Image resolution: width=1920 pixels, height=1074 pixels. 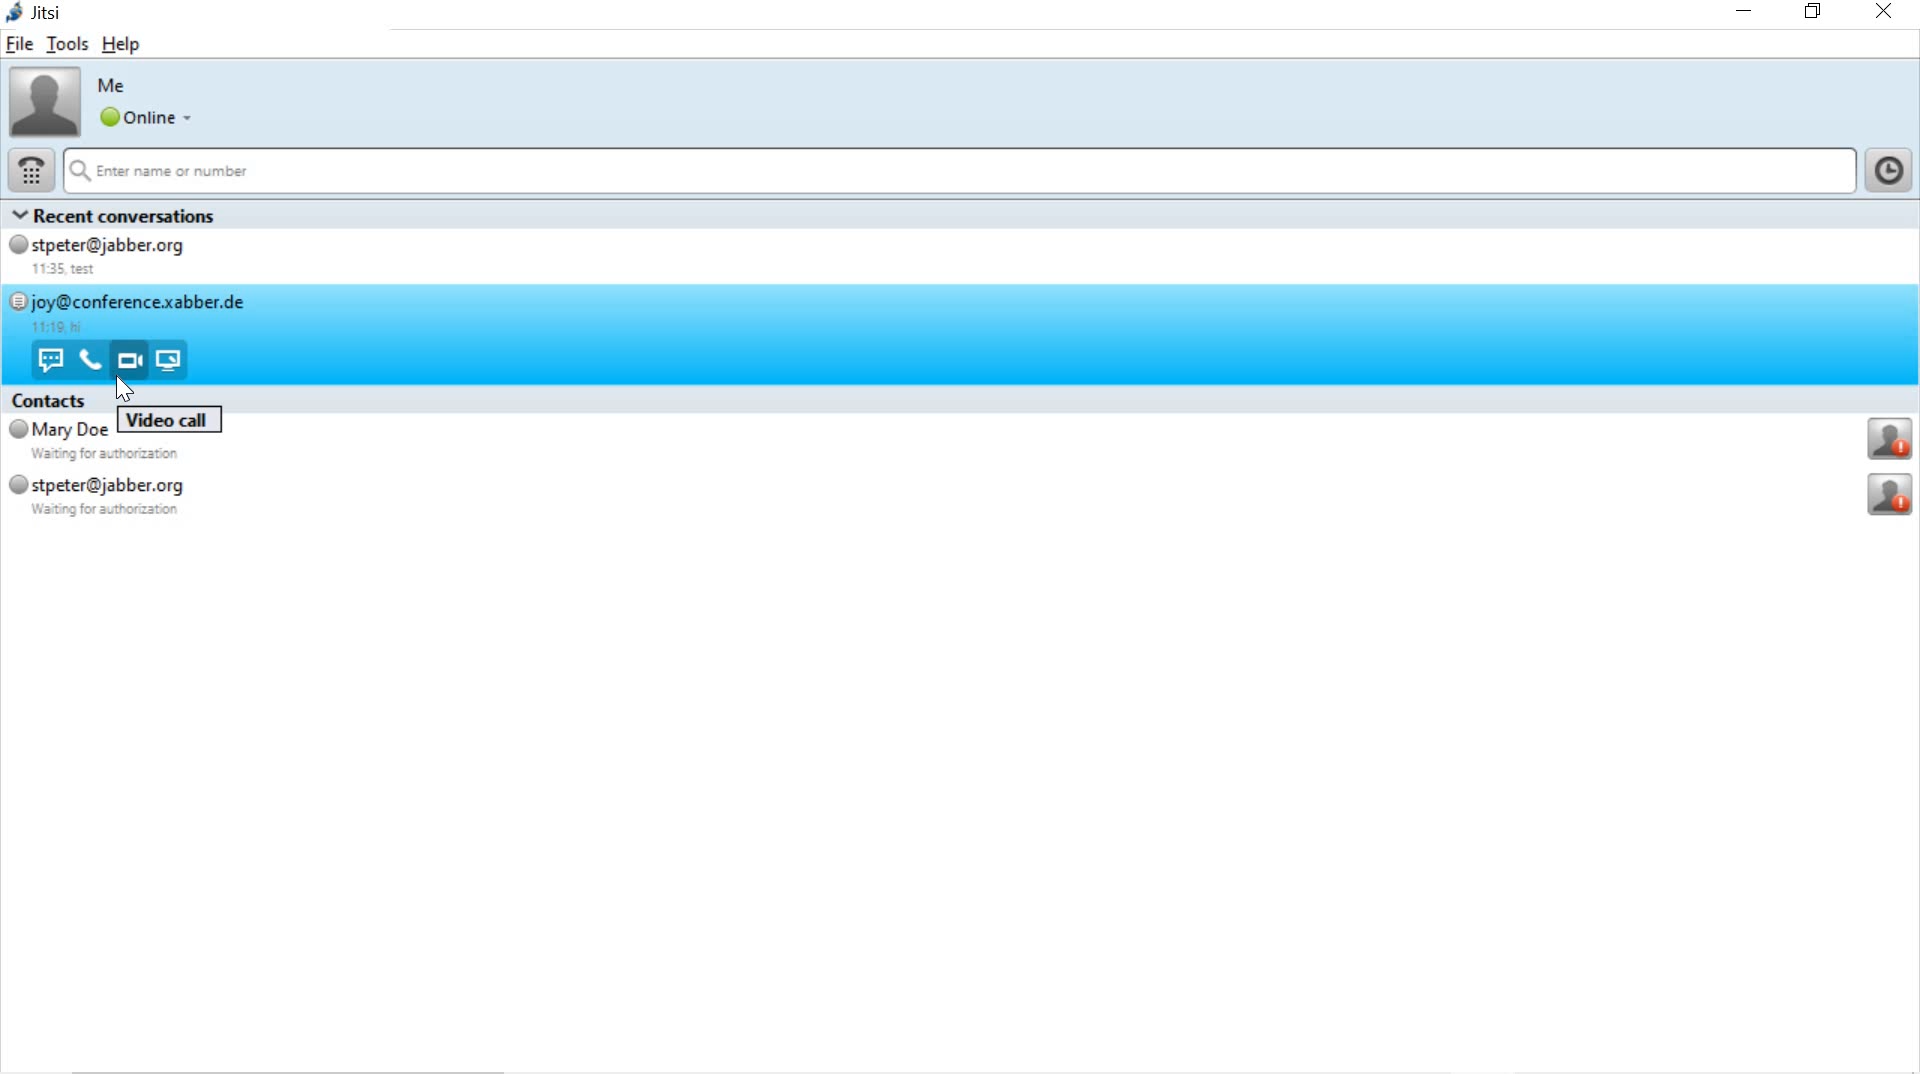 I want to click on video call, so click(x=128, y=360).